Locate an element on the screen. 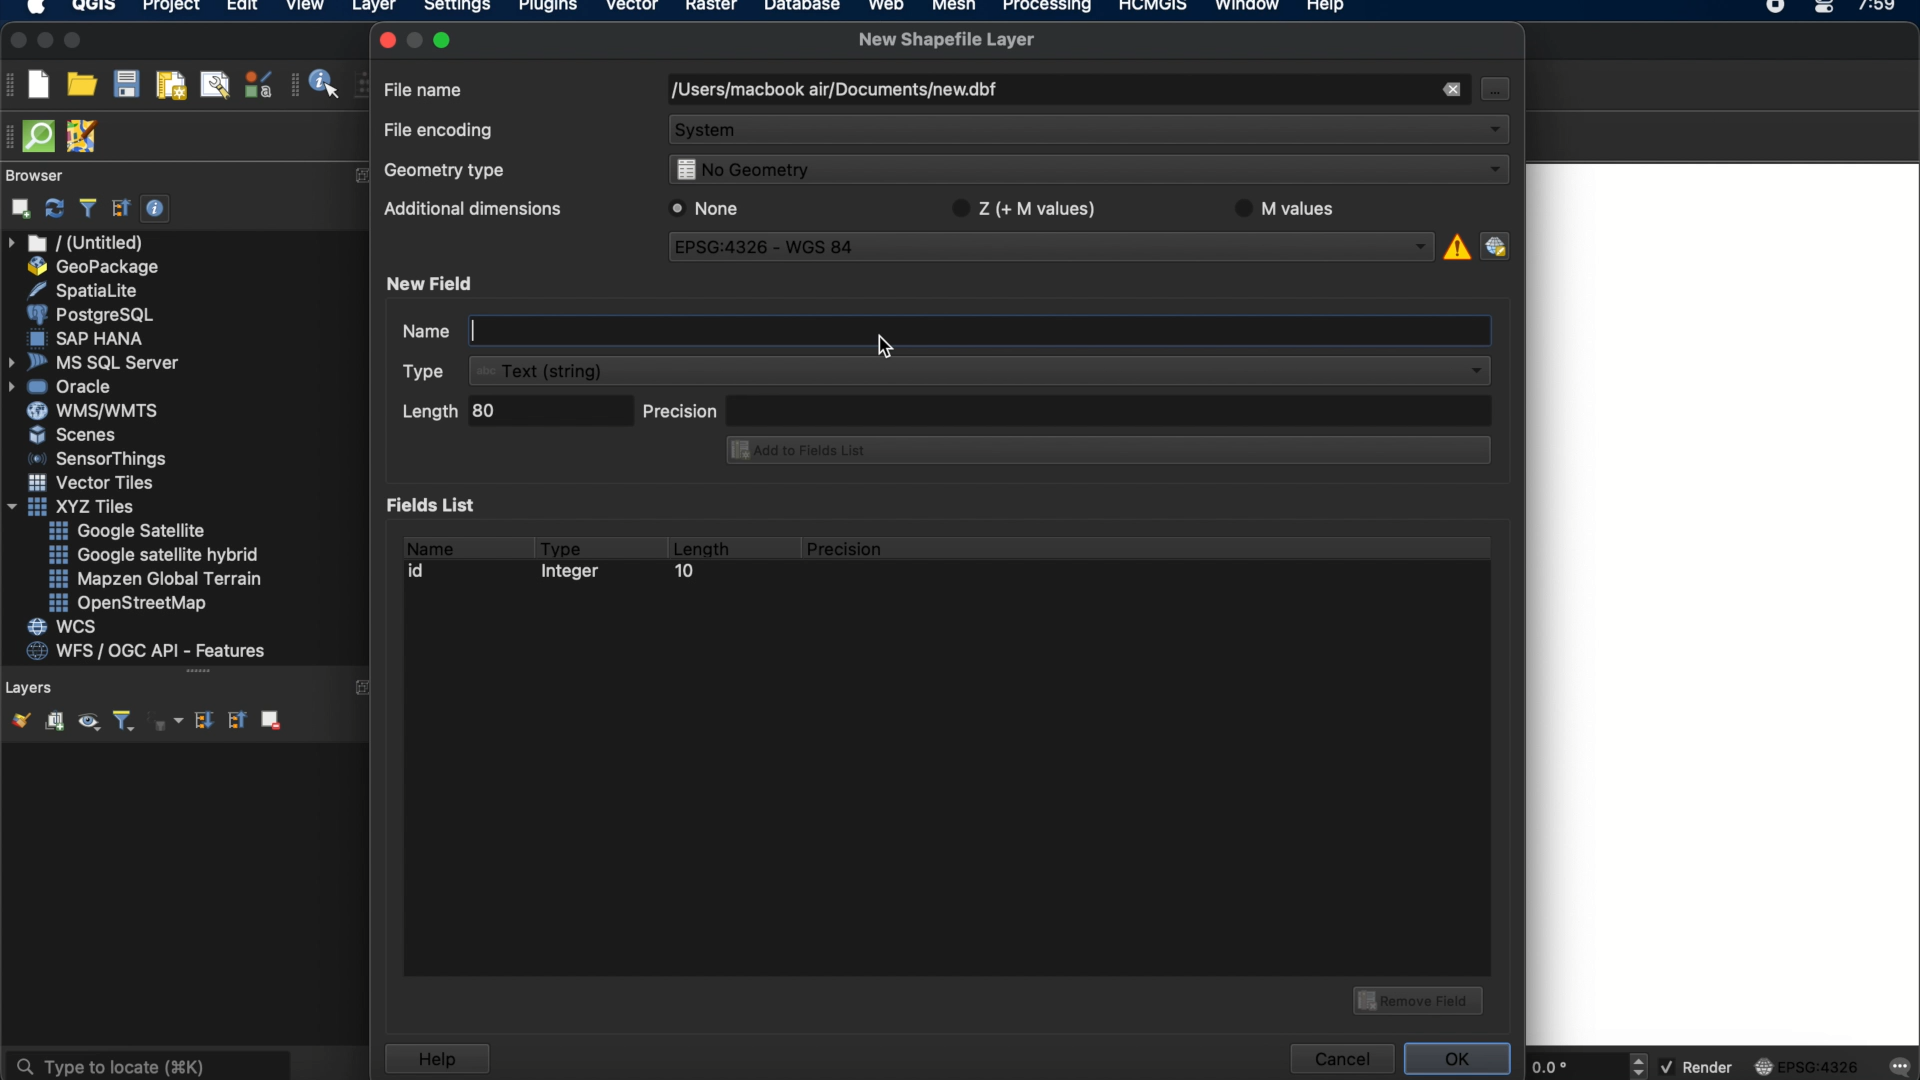 Image resolution: width=1920 pixels, height=1080 pixels. style manager is located at coordinates (259, 84).